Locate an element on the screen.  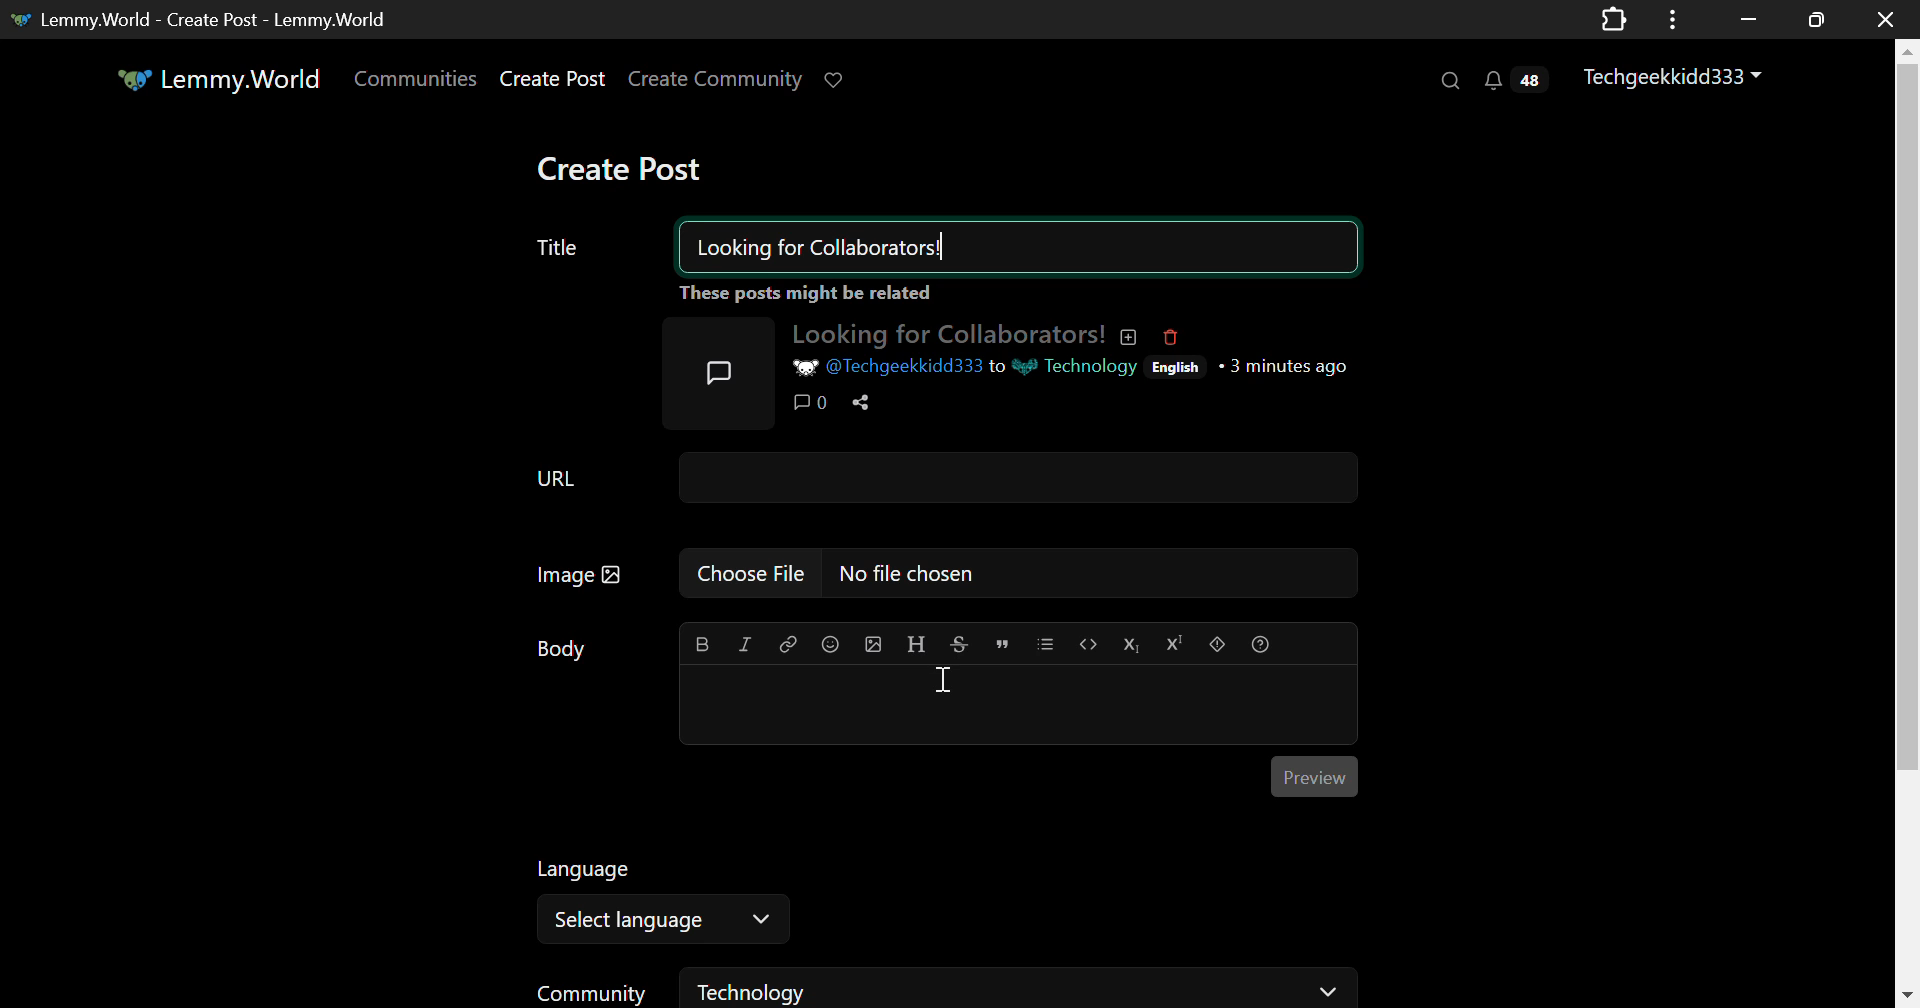
strikethrough is located at coordinates (956, 645).